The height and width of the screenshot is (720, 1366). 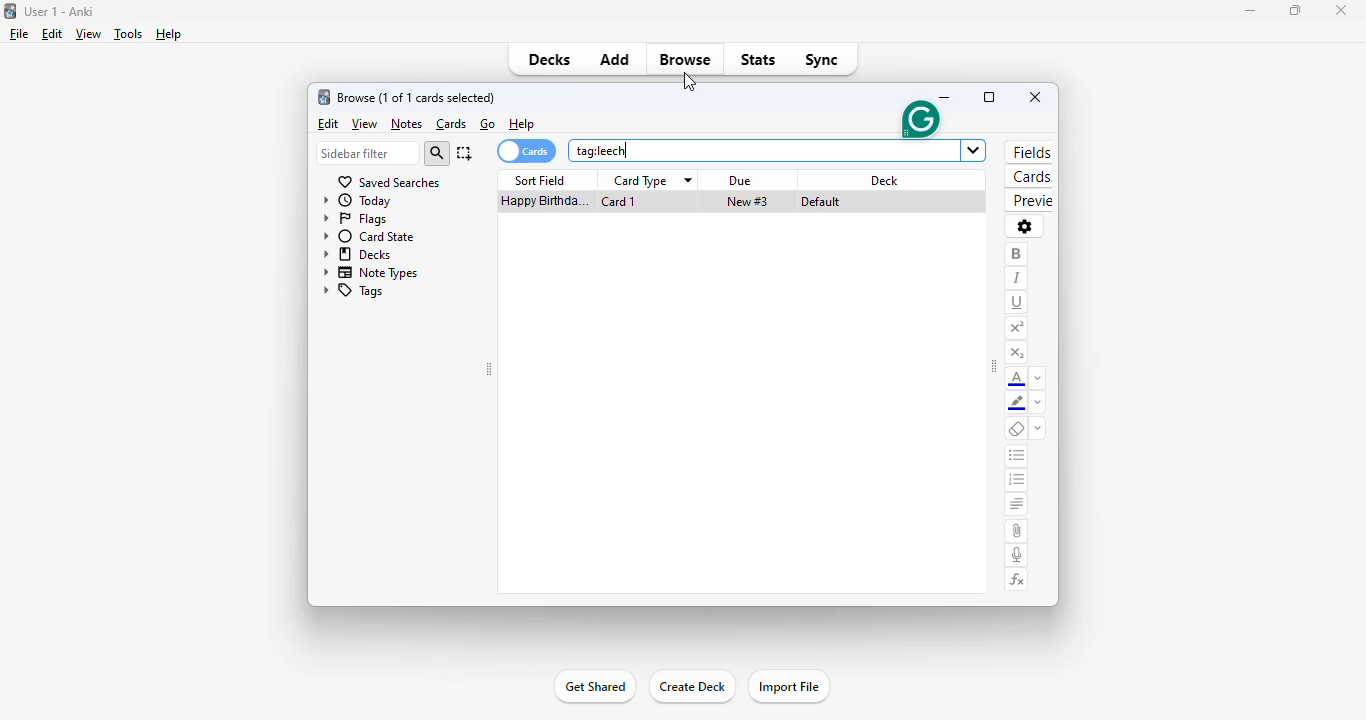 What do you see at coordinates (597, 687) in the screenshot?
I see `get shared` at bounding box center [597, 687].